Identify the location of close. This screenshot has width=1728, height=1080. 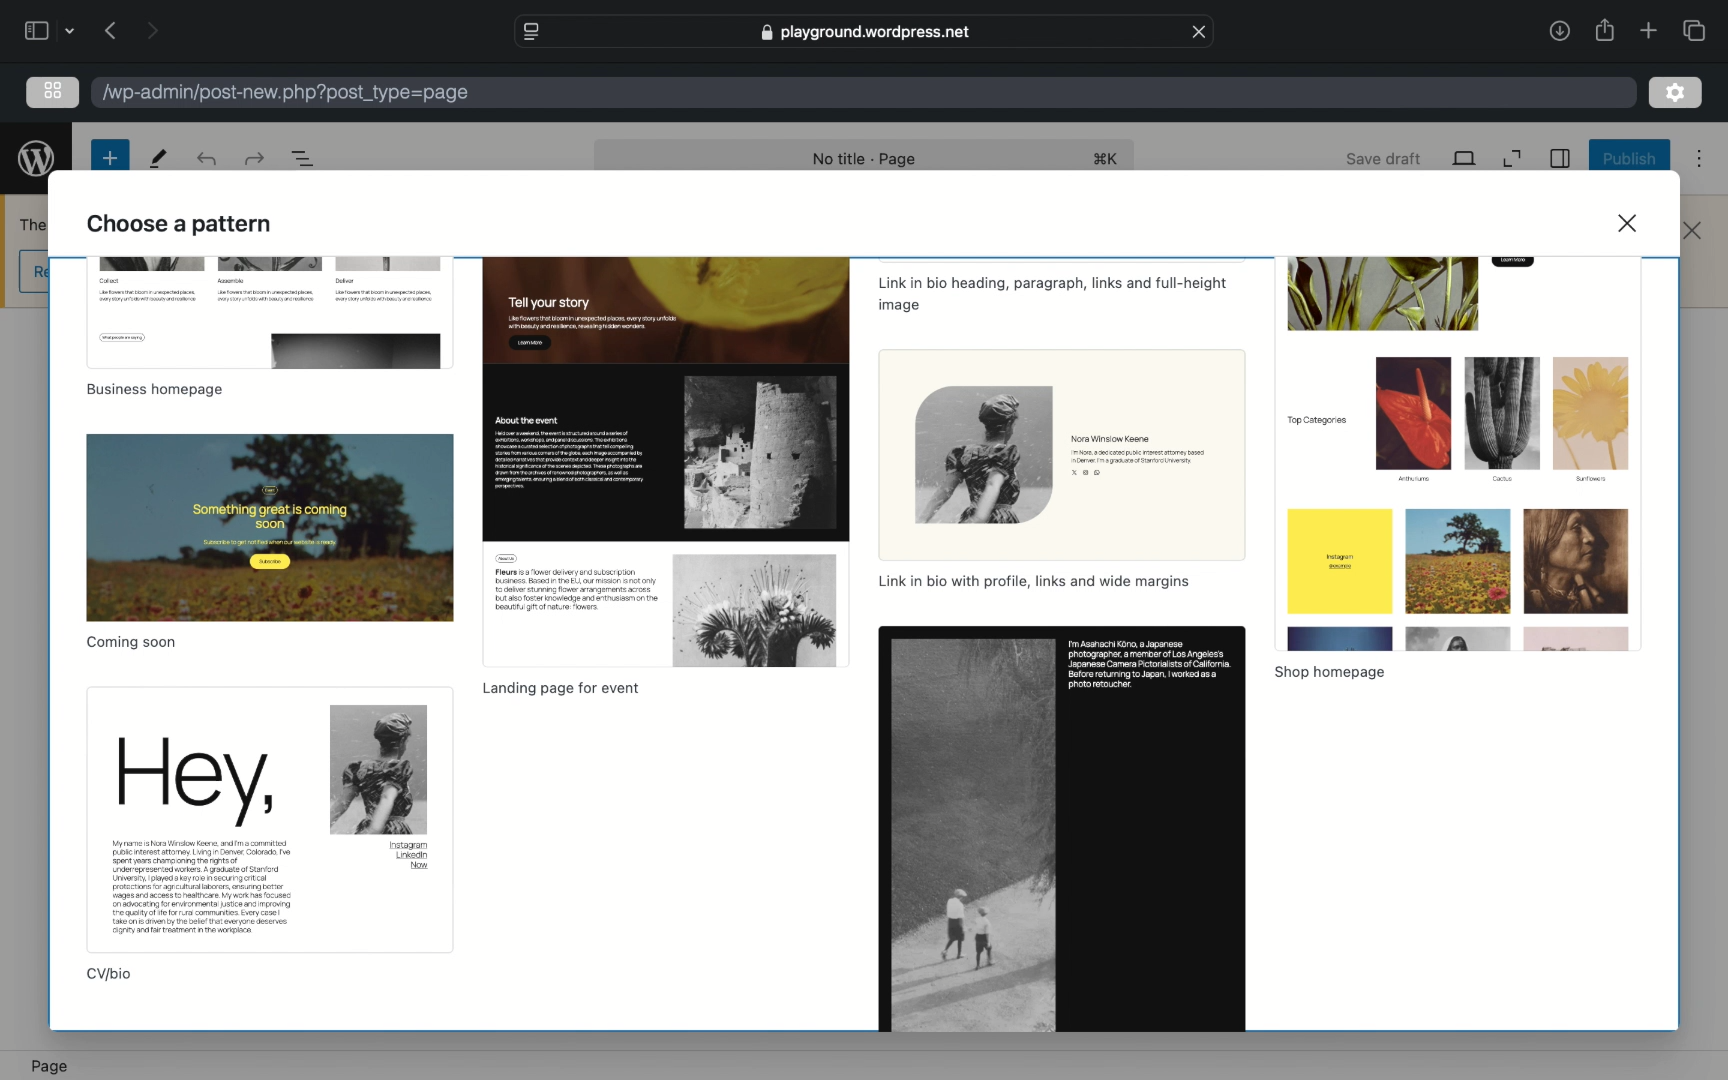
(1626, 222).